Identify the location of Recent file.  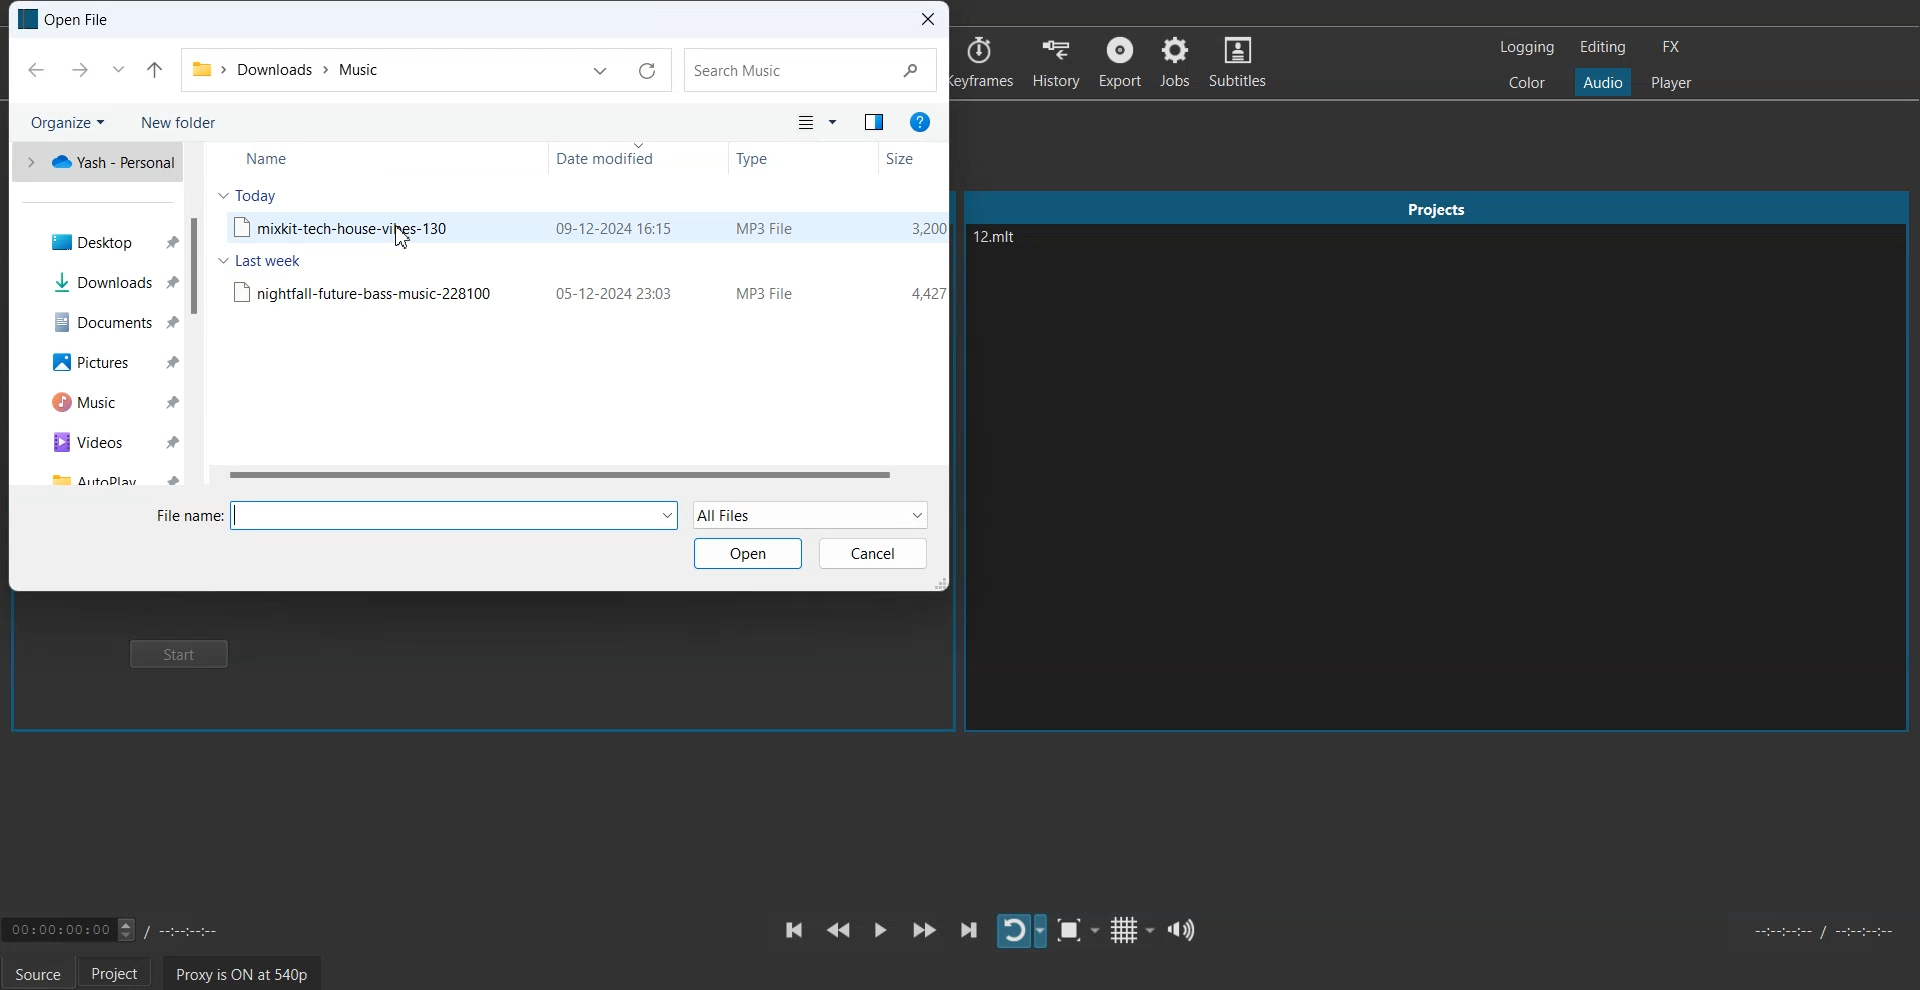
(118, 69).